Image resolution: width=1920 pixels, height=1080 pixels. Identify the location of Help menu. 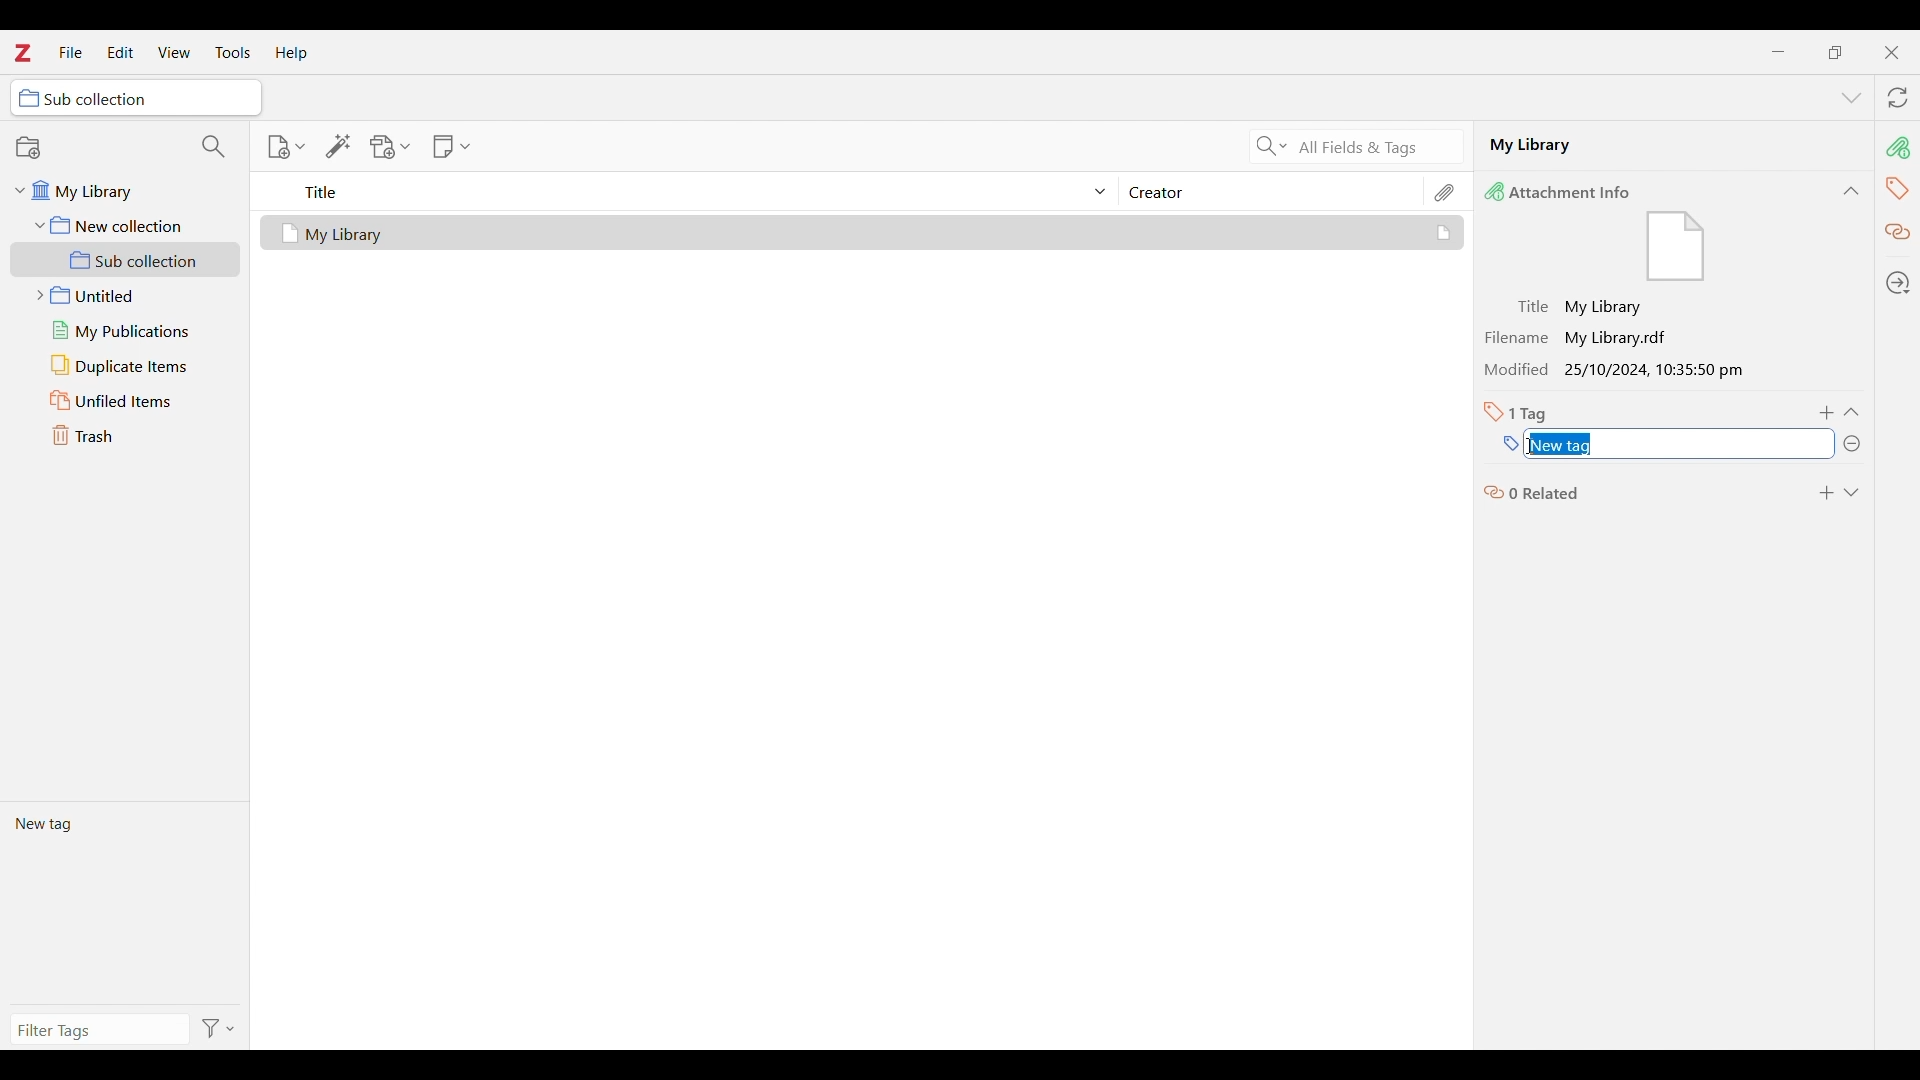
(292, 53).